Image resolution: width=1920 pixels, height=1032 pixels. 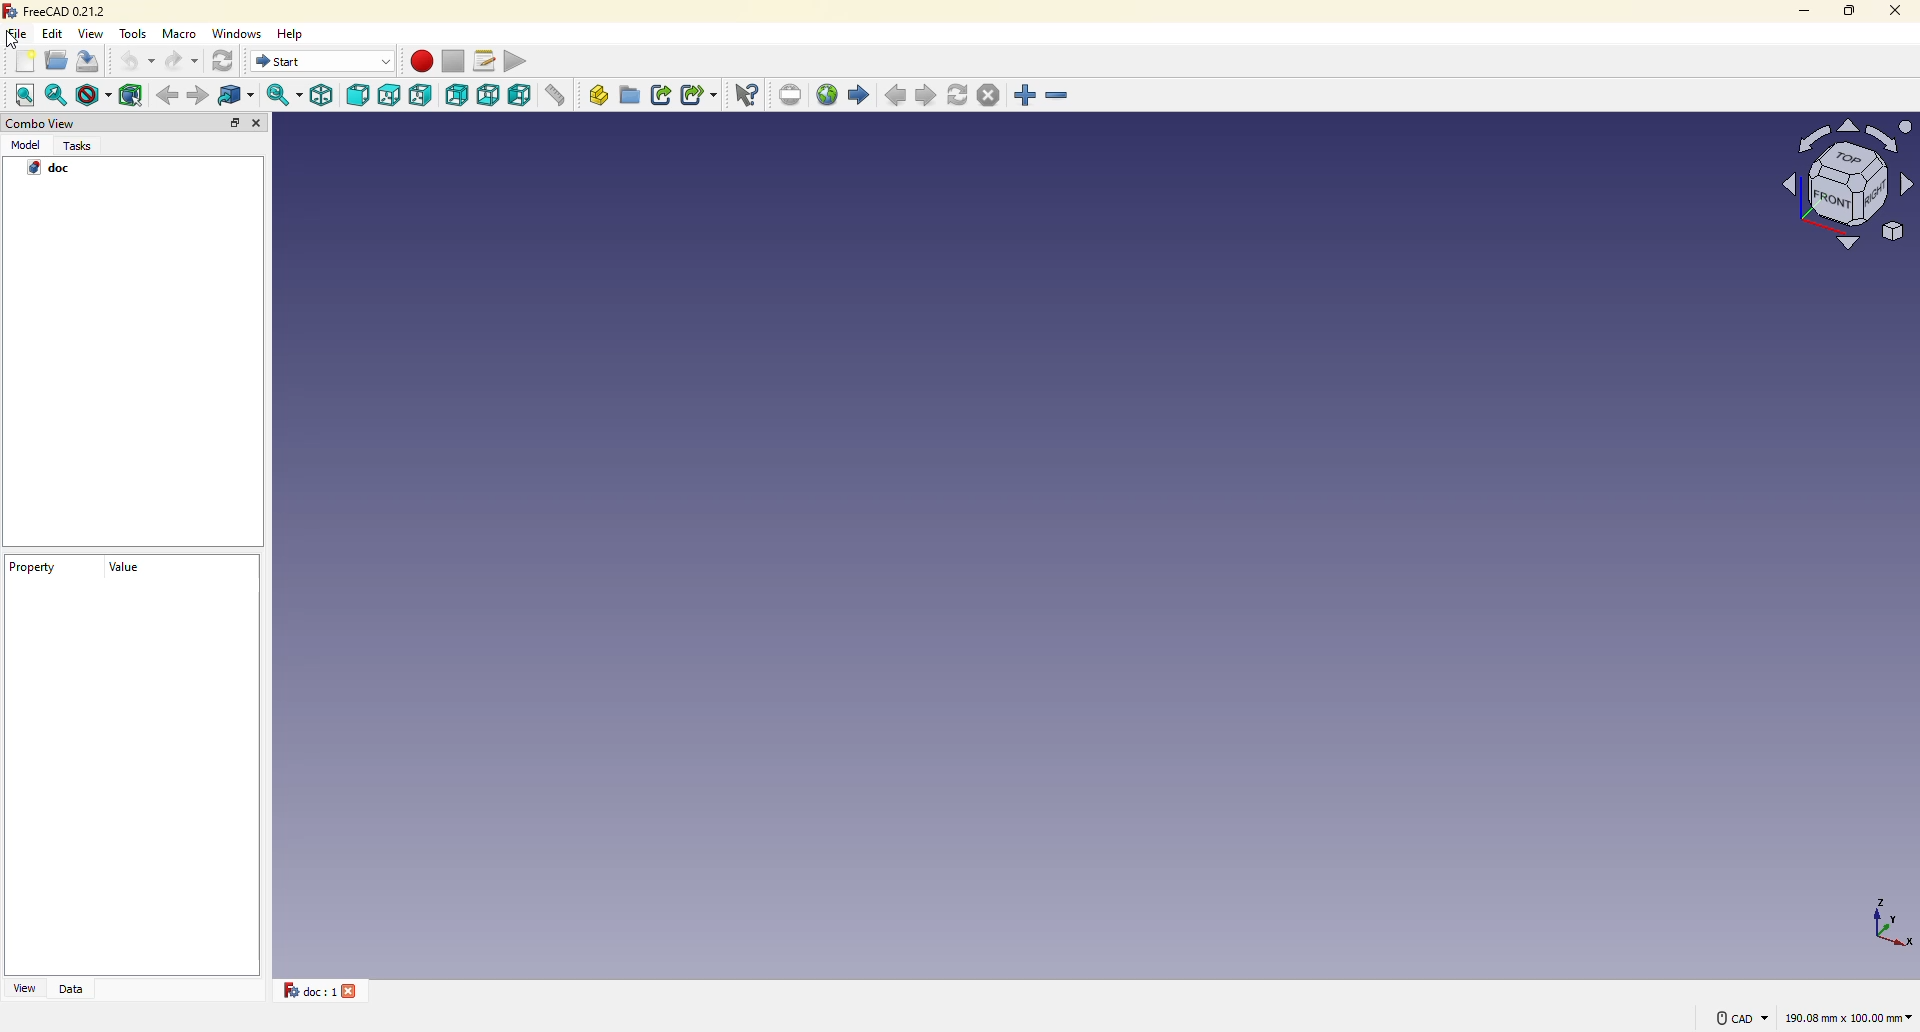 What do you see at coordinates (282, 95) in the screenshot?
I see `sync view` at bounding box center [282, 95].